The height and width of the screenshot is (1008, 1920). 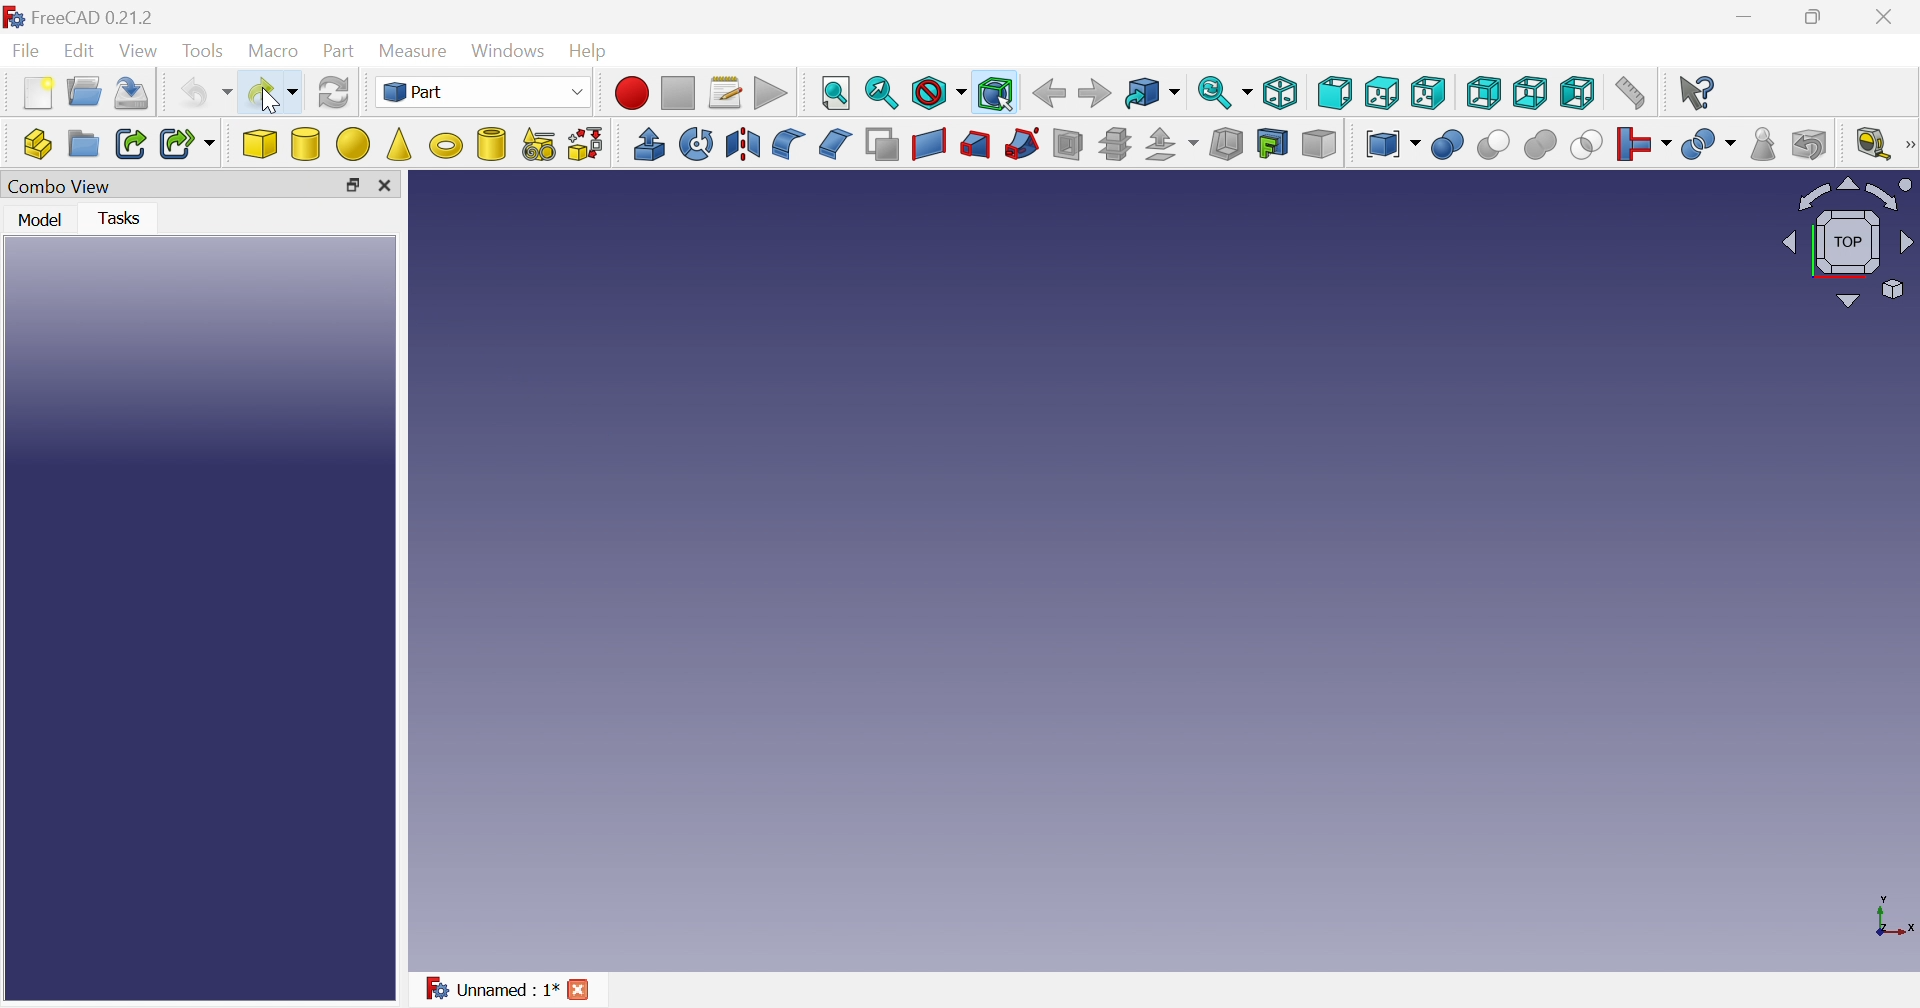 I want to click on Create part, so click(x=37, y=145).